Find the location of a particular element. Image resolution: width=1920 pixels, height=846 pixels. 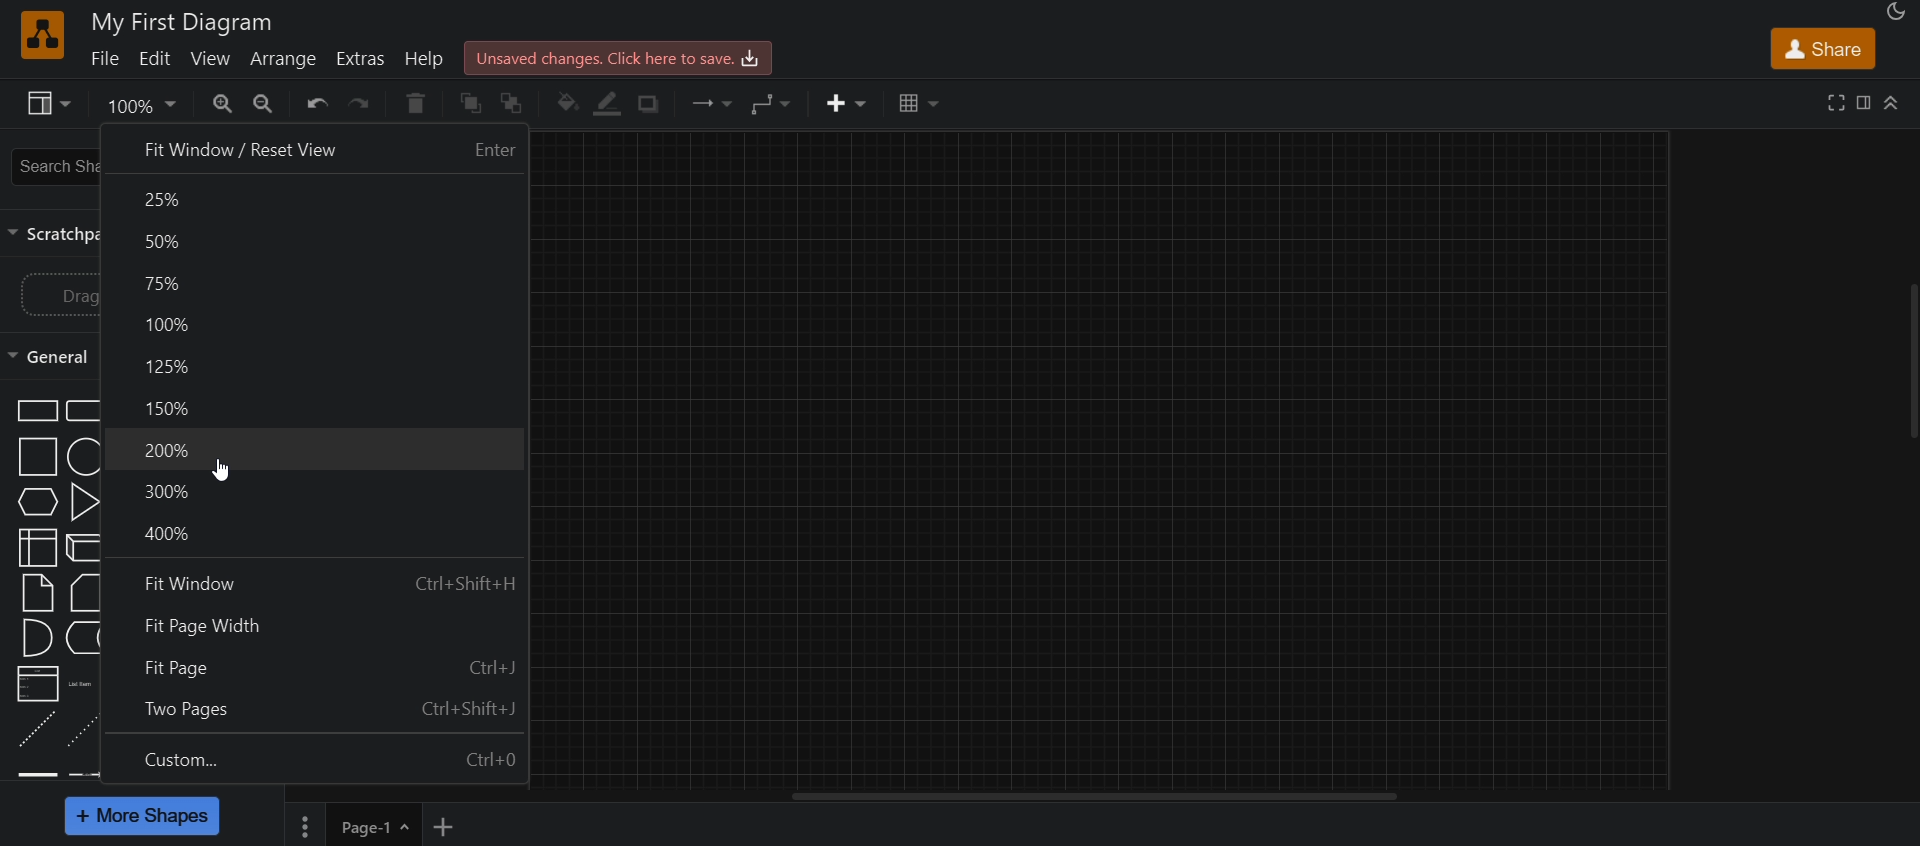

arrange is located at coordinates (284, 58).